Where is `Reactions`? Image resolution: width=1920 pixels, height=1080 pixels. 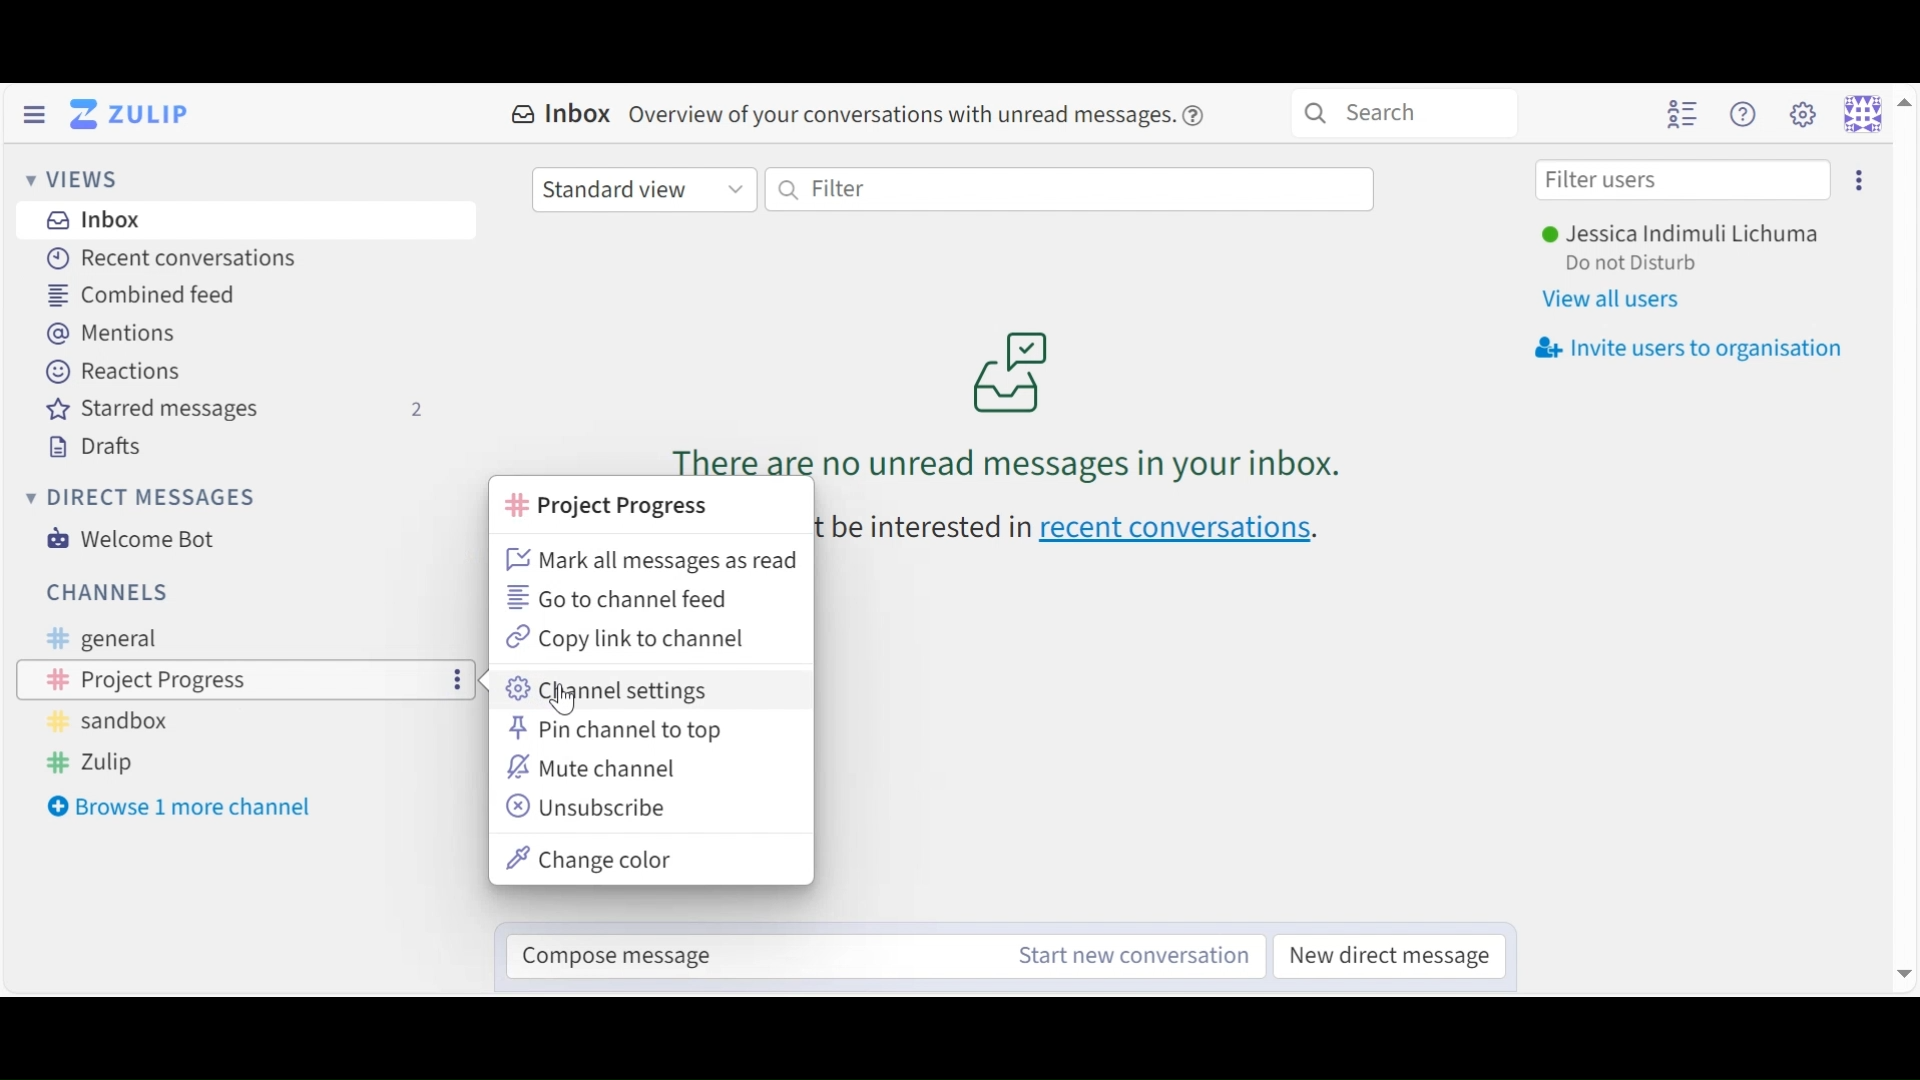 Reactions is located at coordinates (116, 373).